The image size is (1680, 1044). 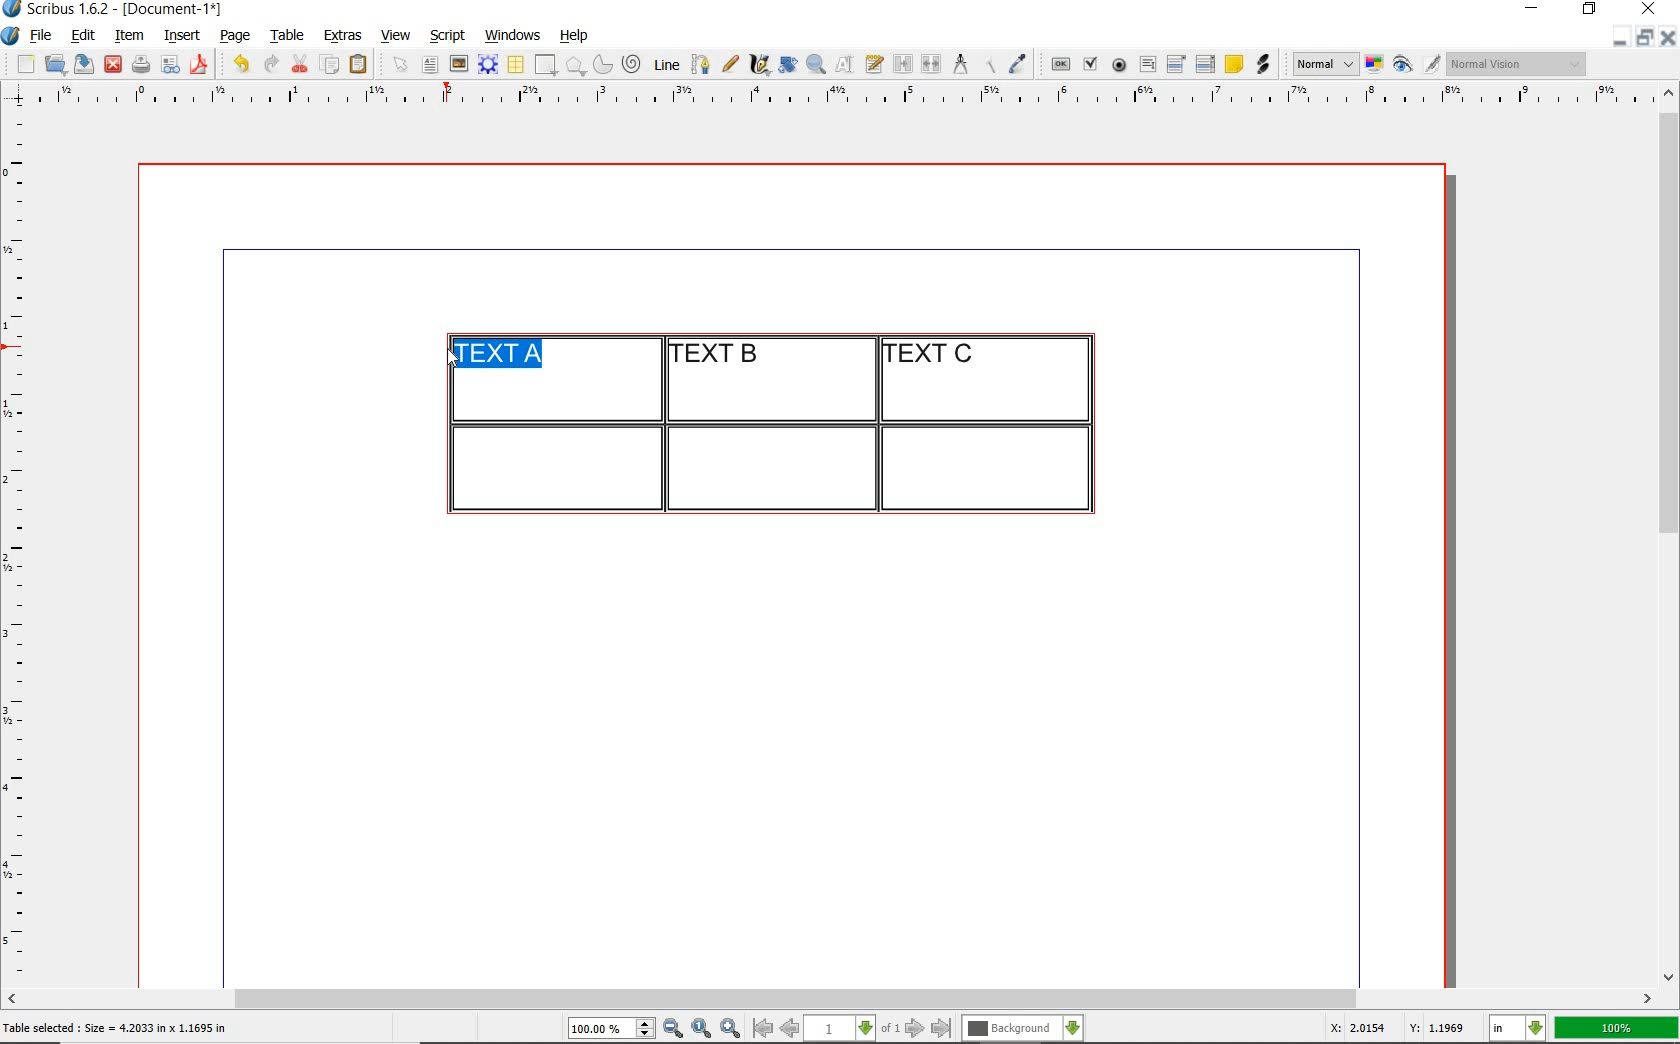 What do you see at coordinates (1017, 66) in the screenshot?
I see `eye dropper` at bounding box center [1017, 66].